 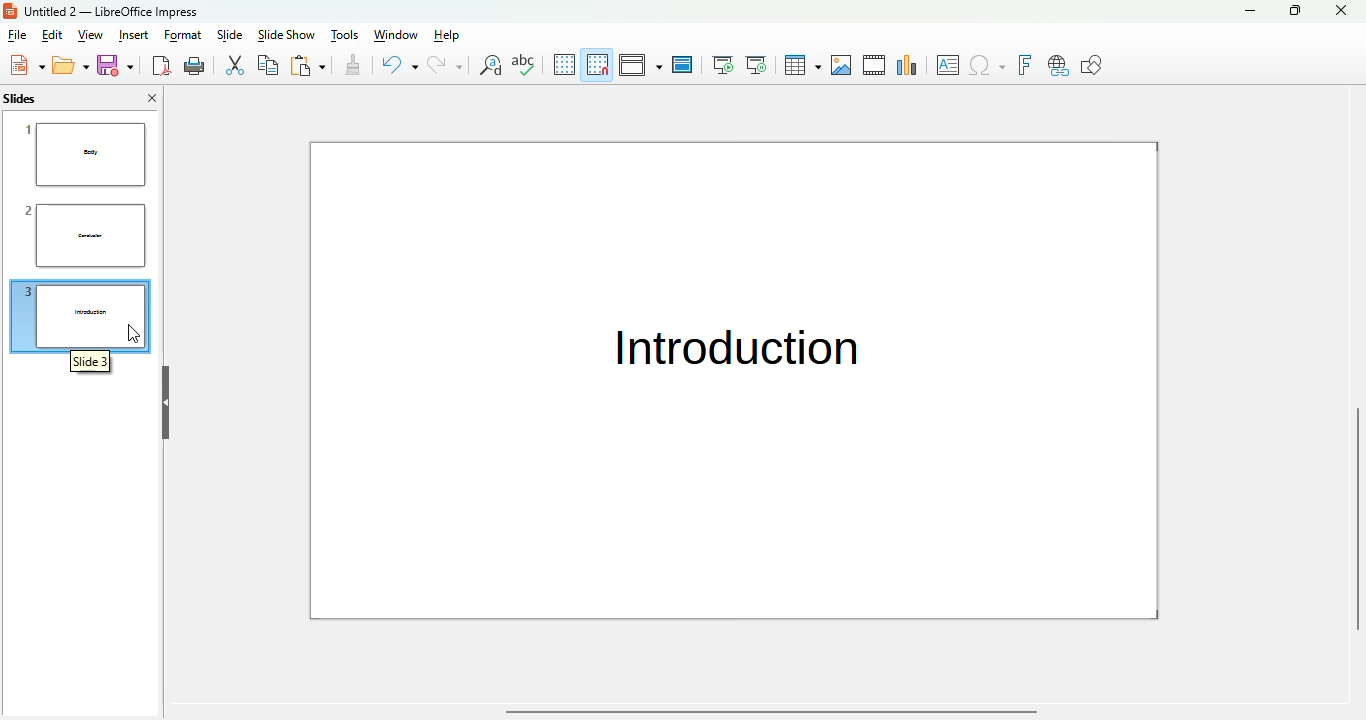 What do you see at coordinates (286, 35) in the screenshot?
I see `slide show` at bounding box center [286, 35].